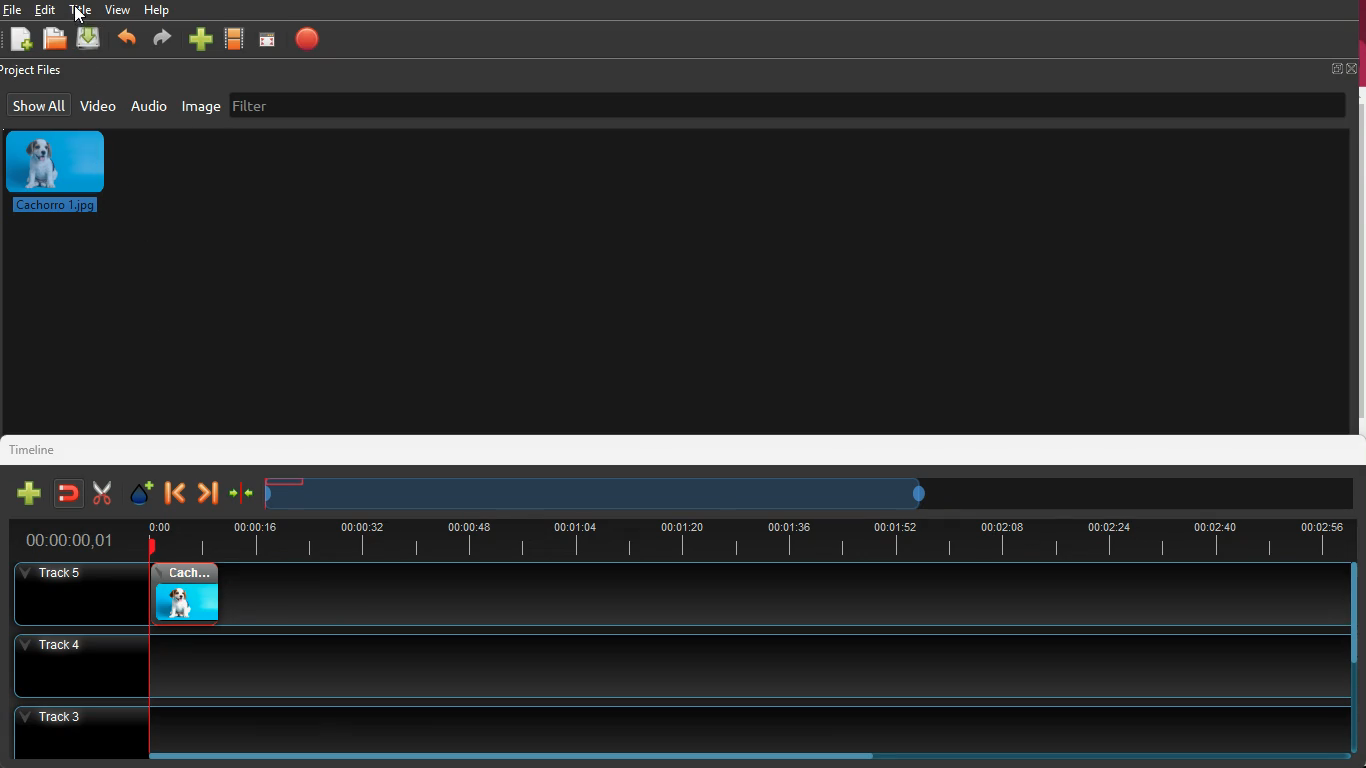 The image size is (1366, 768). What do you see at coordinates (308, 39) in the screenshot?
I see `record` at bounding box center [308, 39].